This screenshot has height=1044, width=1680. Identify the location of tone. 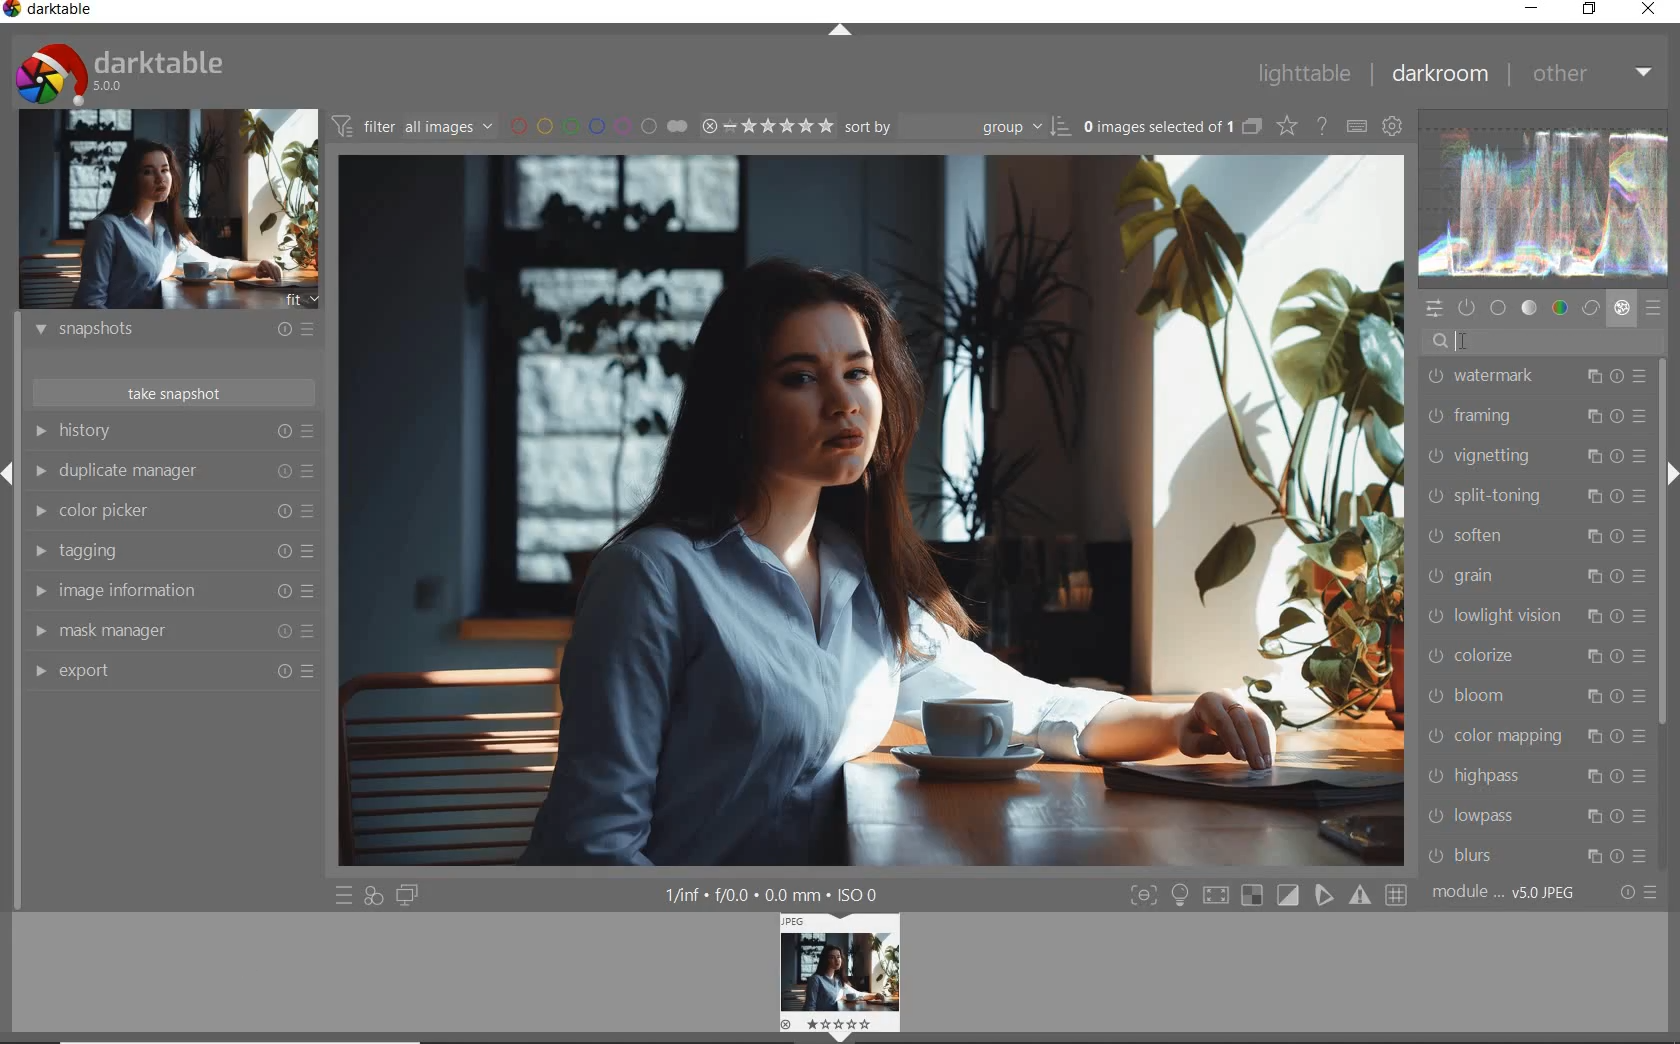
(1529, 307).